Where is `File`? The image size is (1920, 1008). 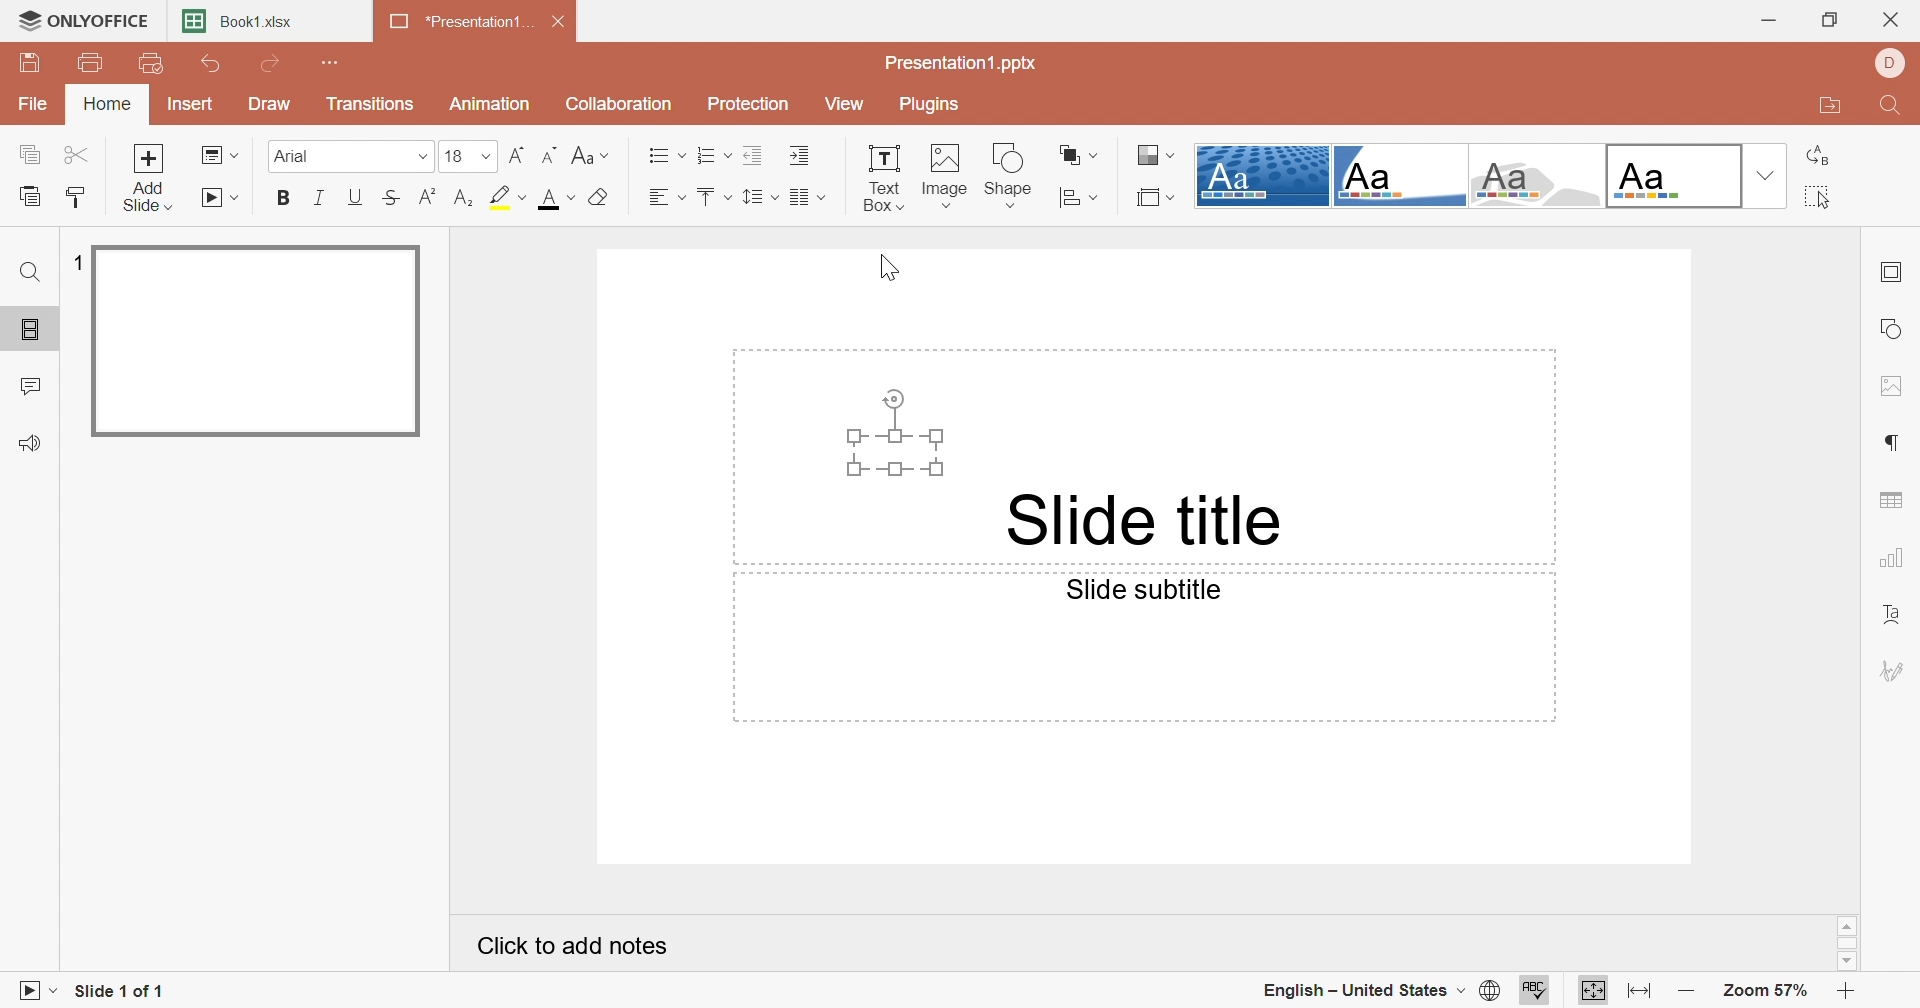
File is located at coordinates (33, 107).